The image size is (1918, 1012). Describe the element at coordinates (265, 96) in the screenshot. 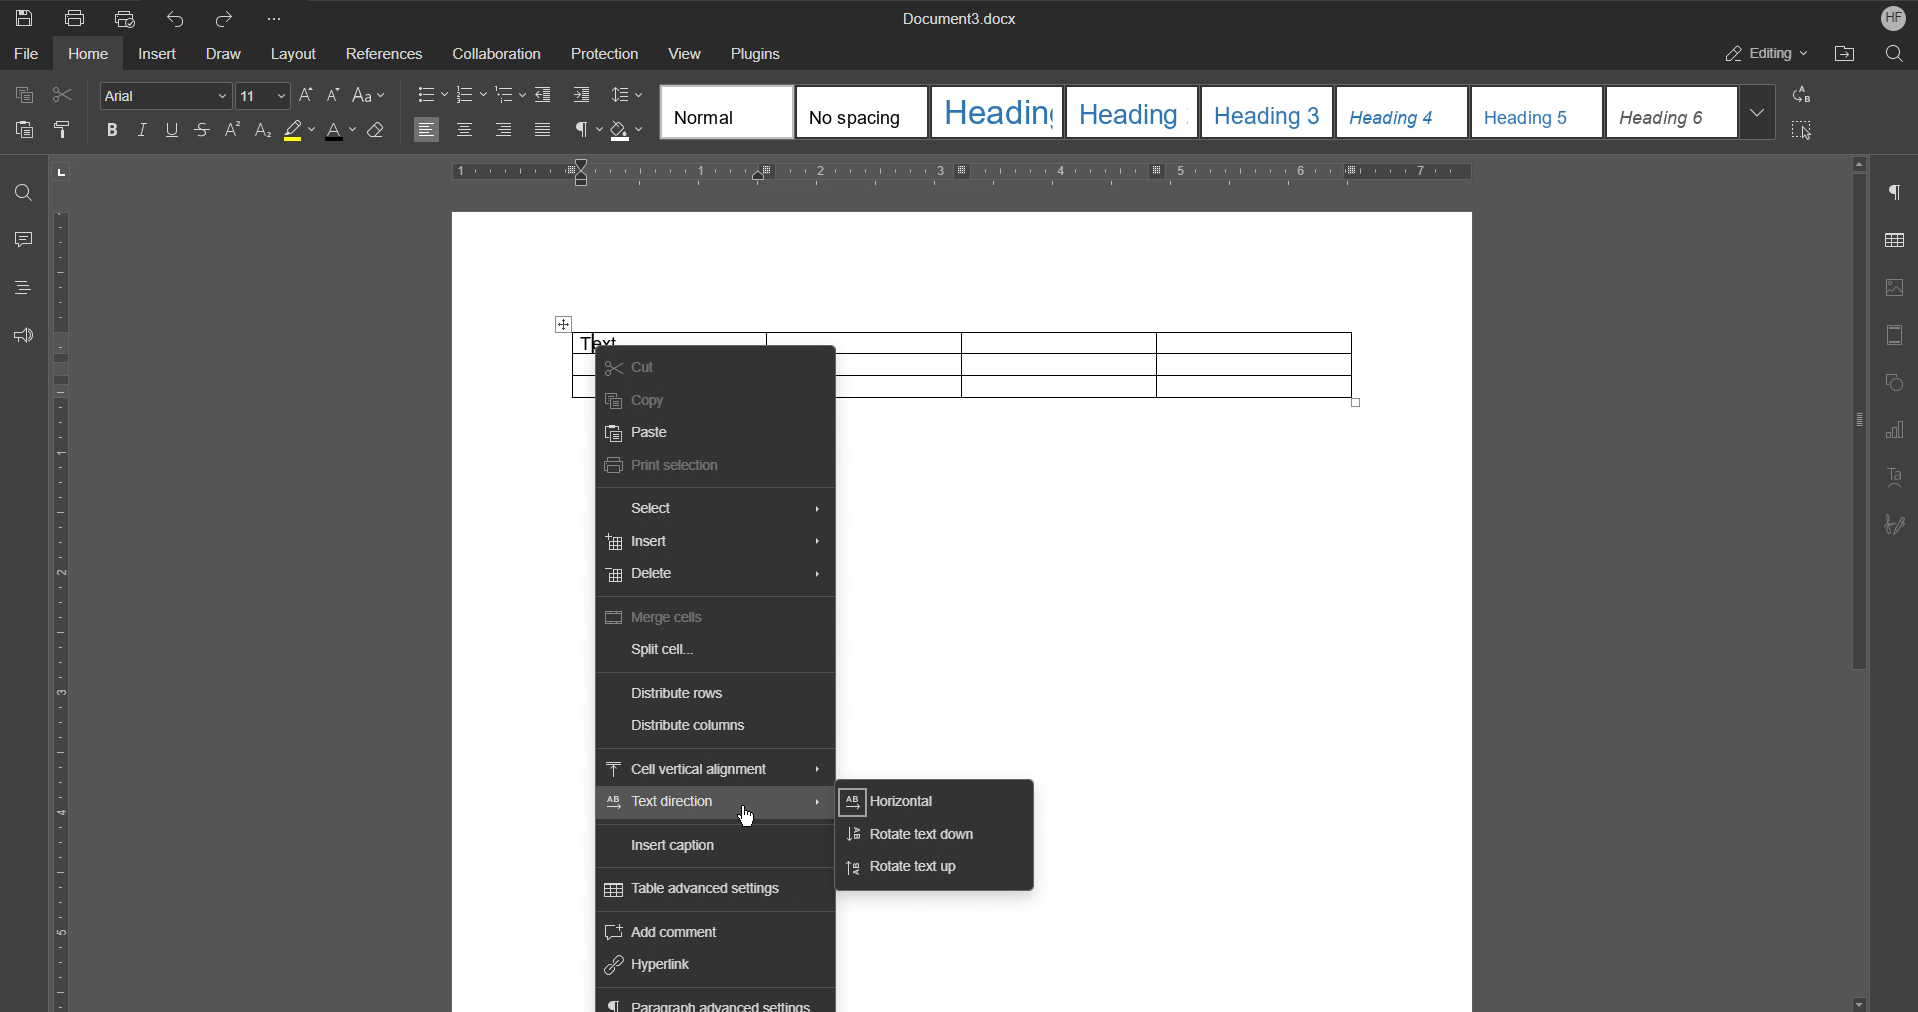

I see `Font size` at that location.